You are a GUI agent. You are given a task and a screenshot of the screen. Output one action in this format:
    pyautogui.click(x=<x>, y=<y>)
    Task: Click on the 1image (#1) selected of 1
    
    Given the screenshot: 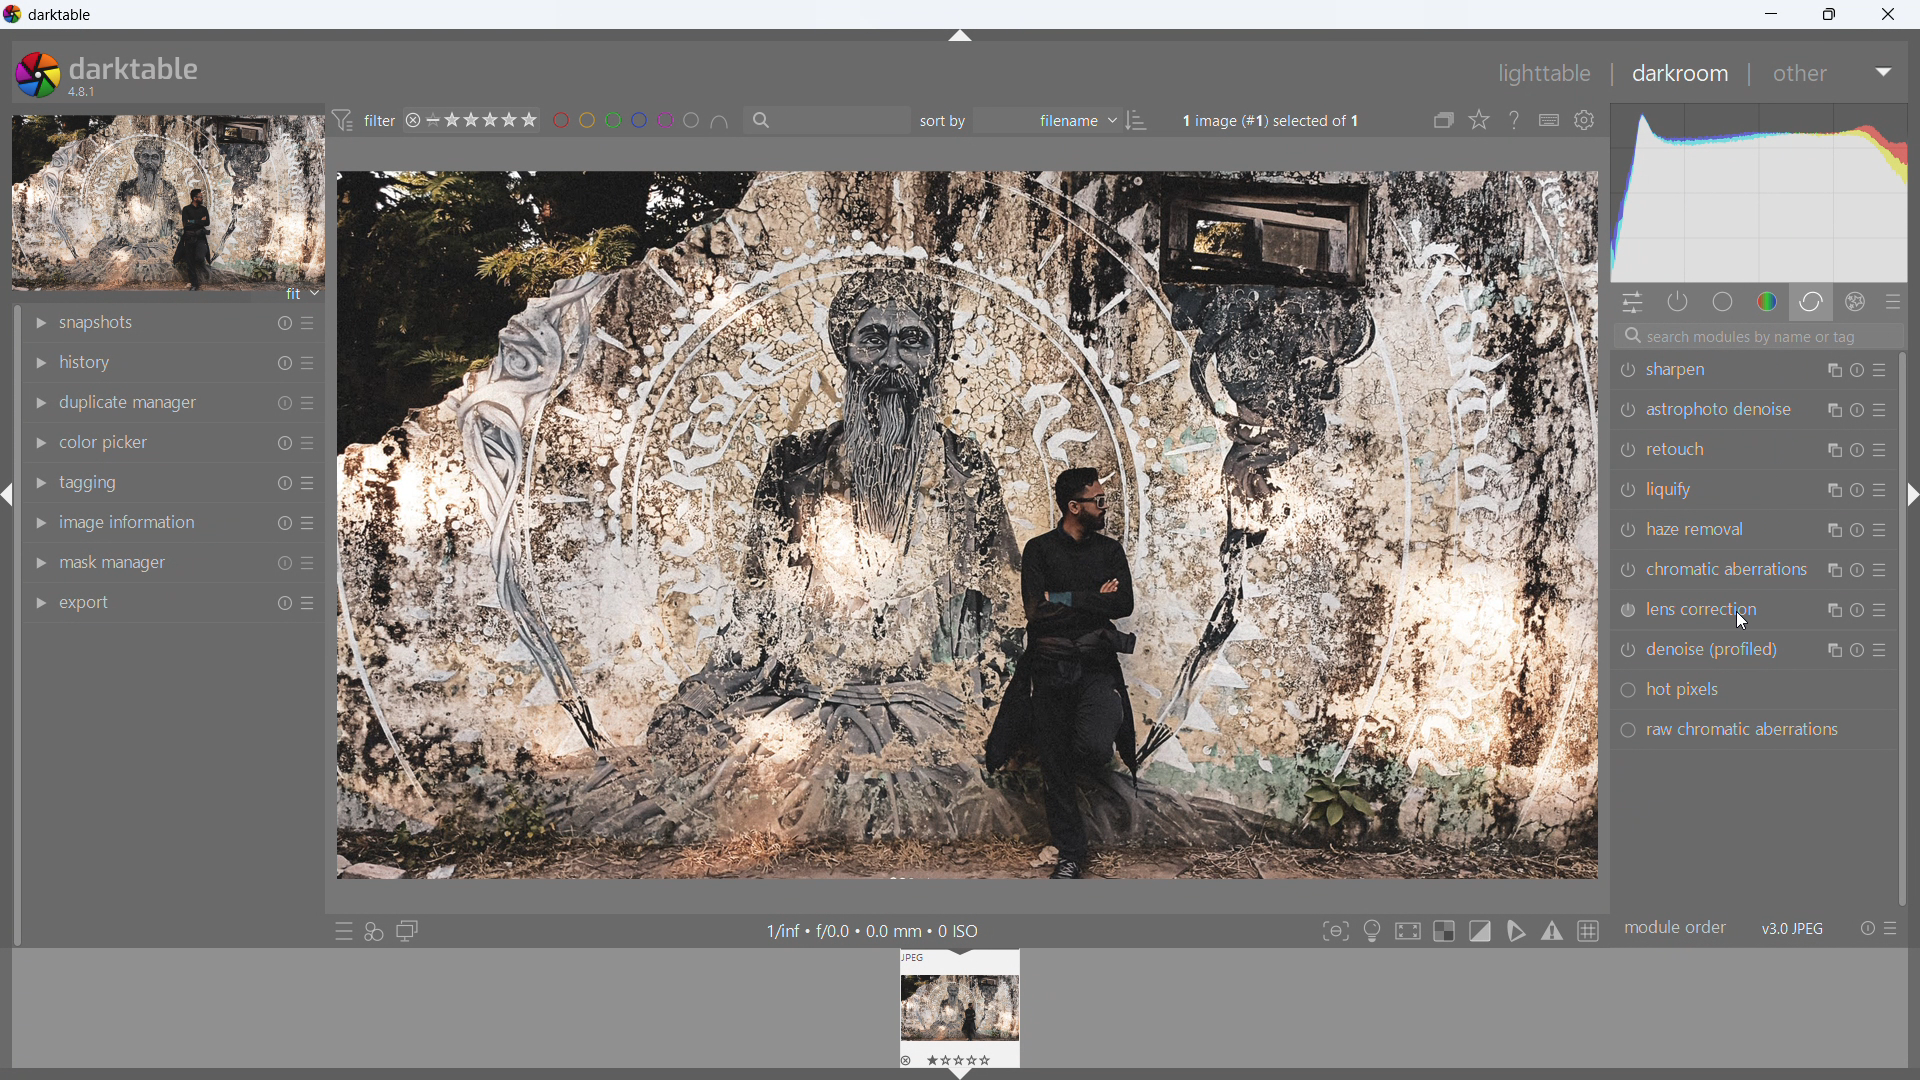 What is the action you would take?
    pyautogui.click(x=1273, y=124)
    